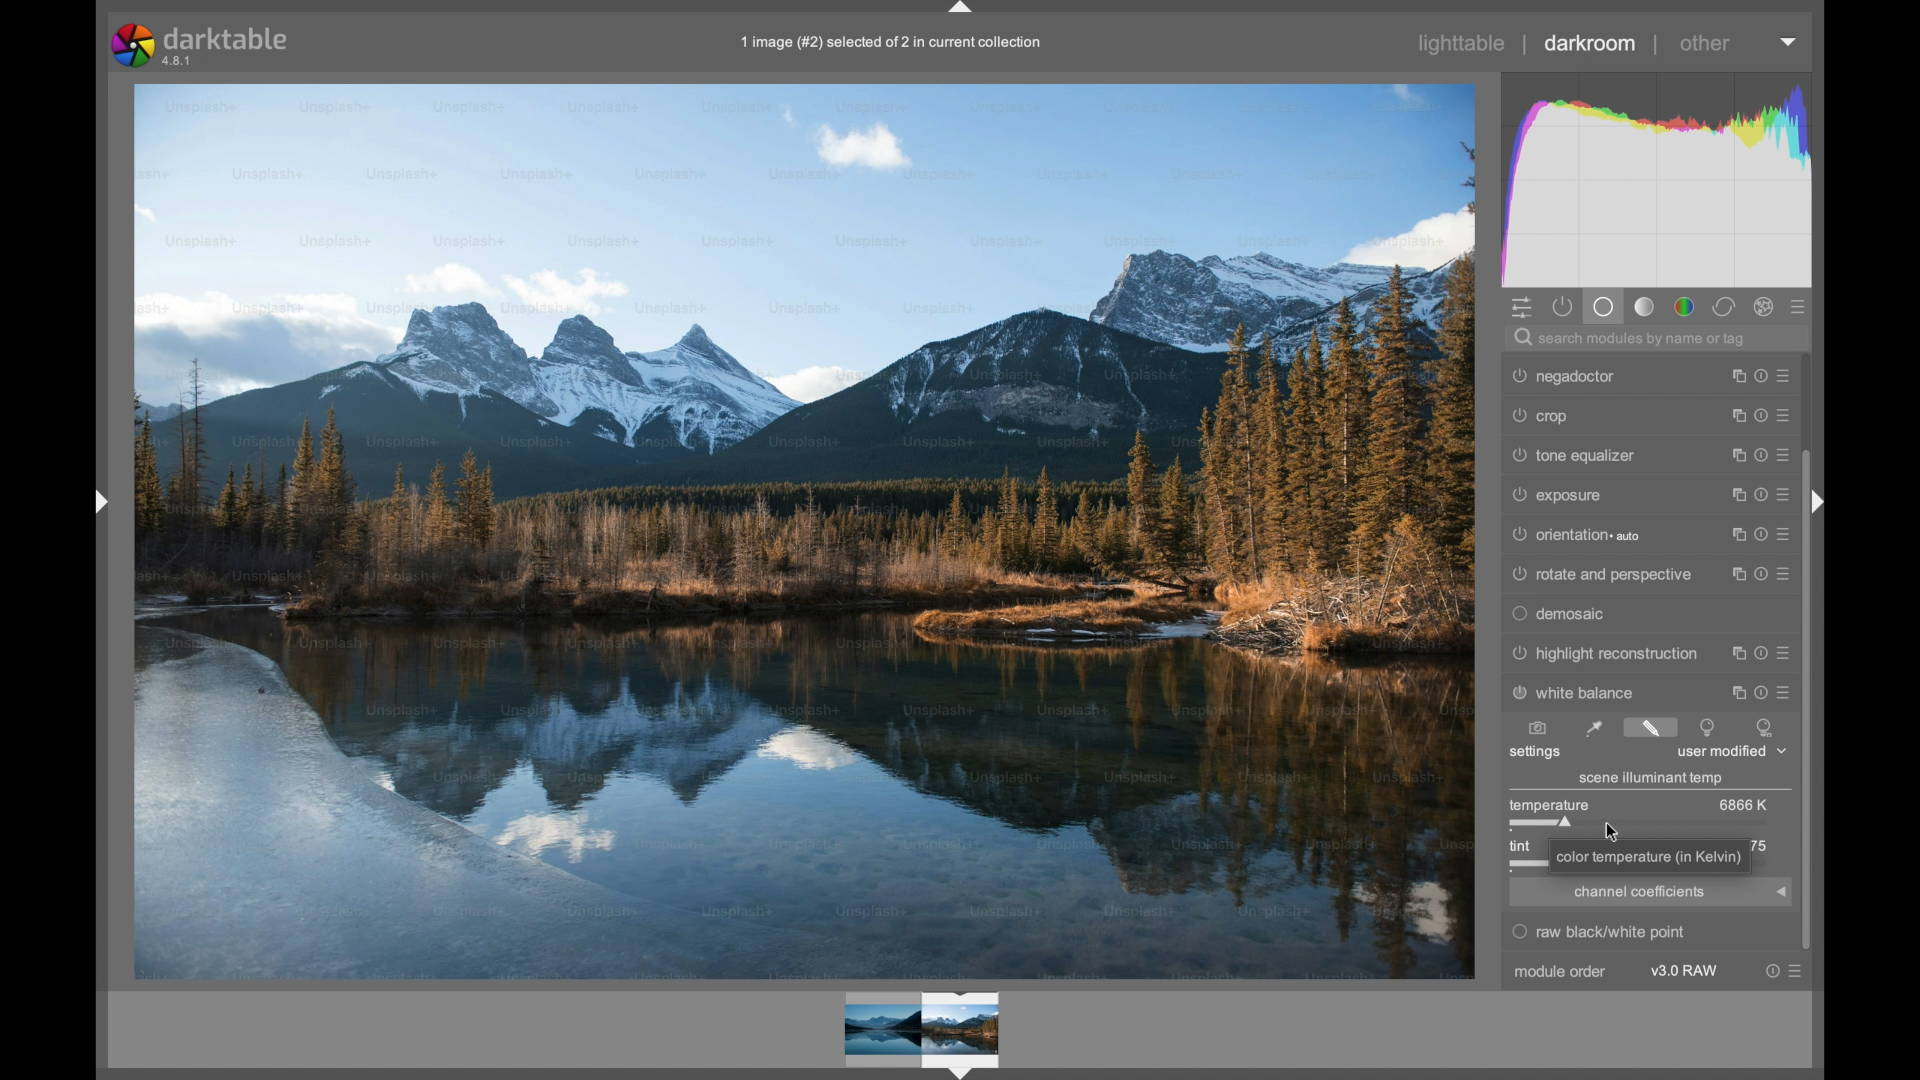 The height and width of the screenshot is (1080, 1920). I want to click on tone, so click(1645, 306).